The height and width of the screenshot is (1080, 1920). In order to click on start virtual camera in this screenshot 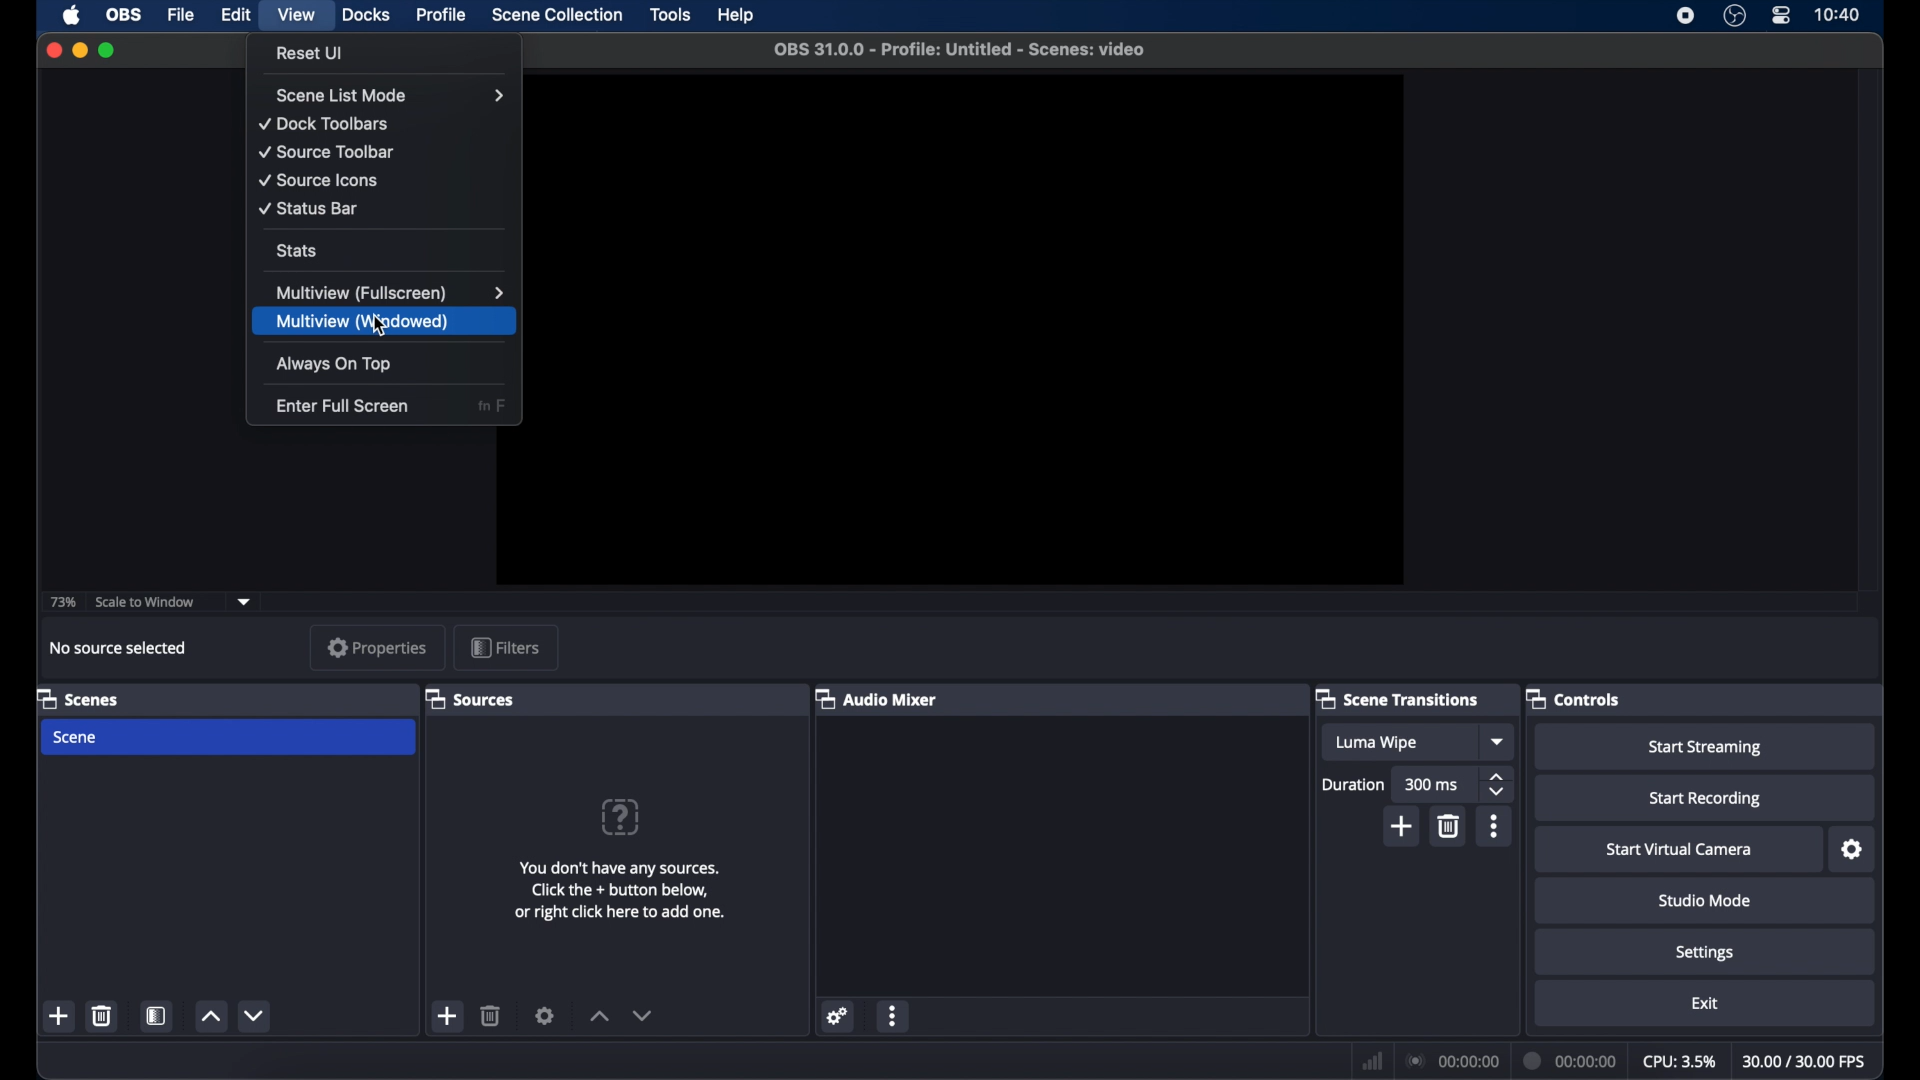, I will do `click(1678, 849)`.